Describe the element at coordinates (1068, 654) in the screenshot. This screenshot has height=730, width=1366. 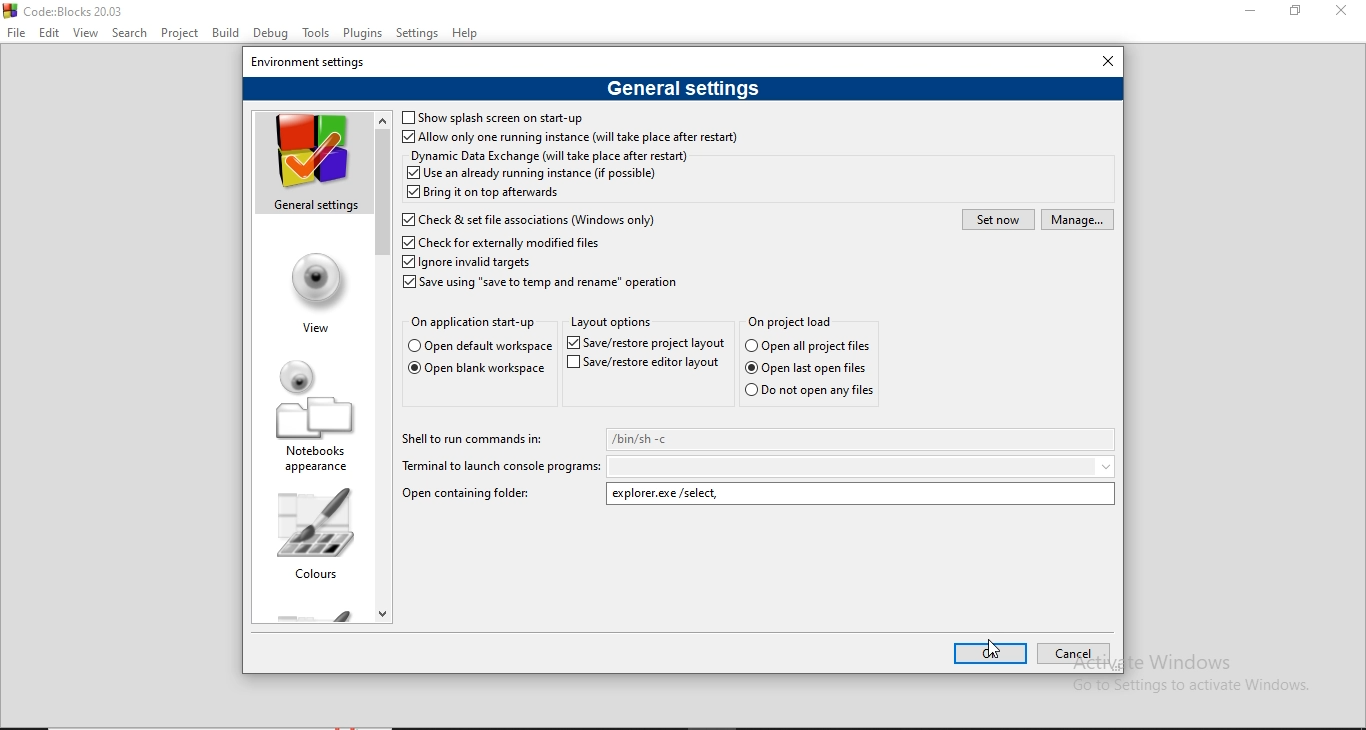
I see `cancel` at that location.